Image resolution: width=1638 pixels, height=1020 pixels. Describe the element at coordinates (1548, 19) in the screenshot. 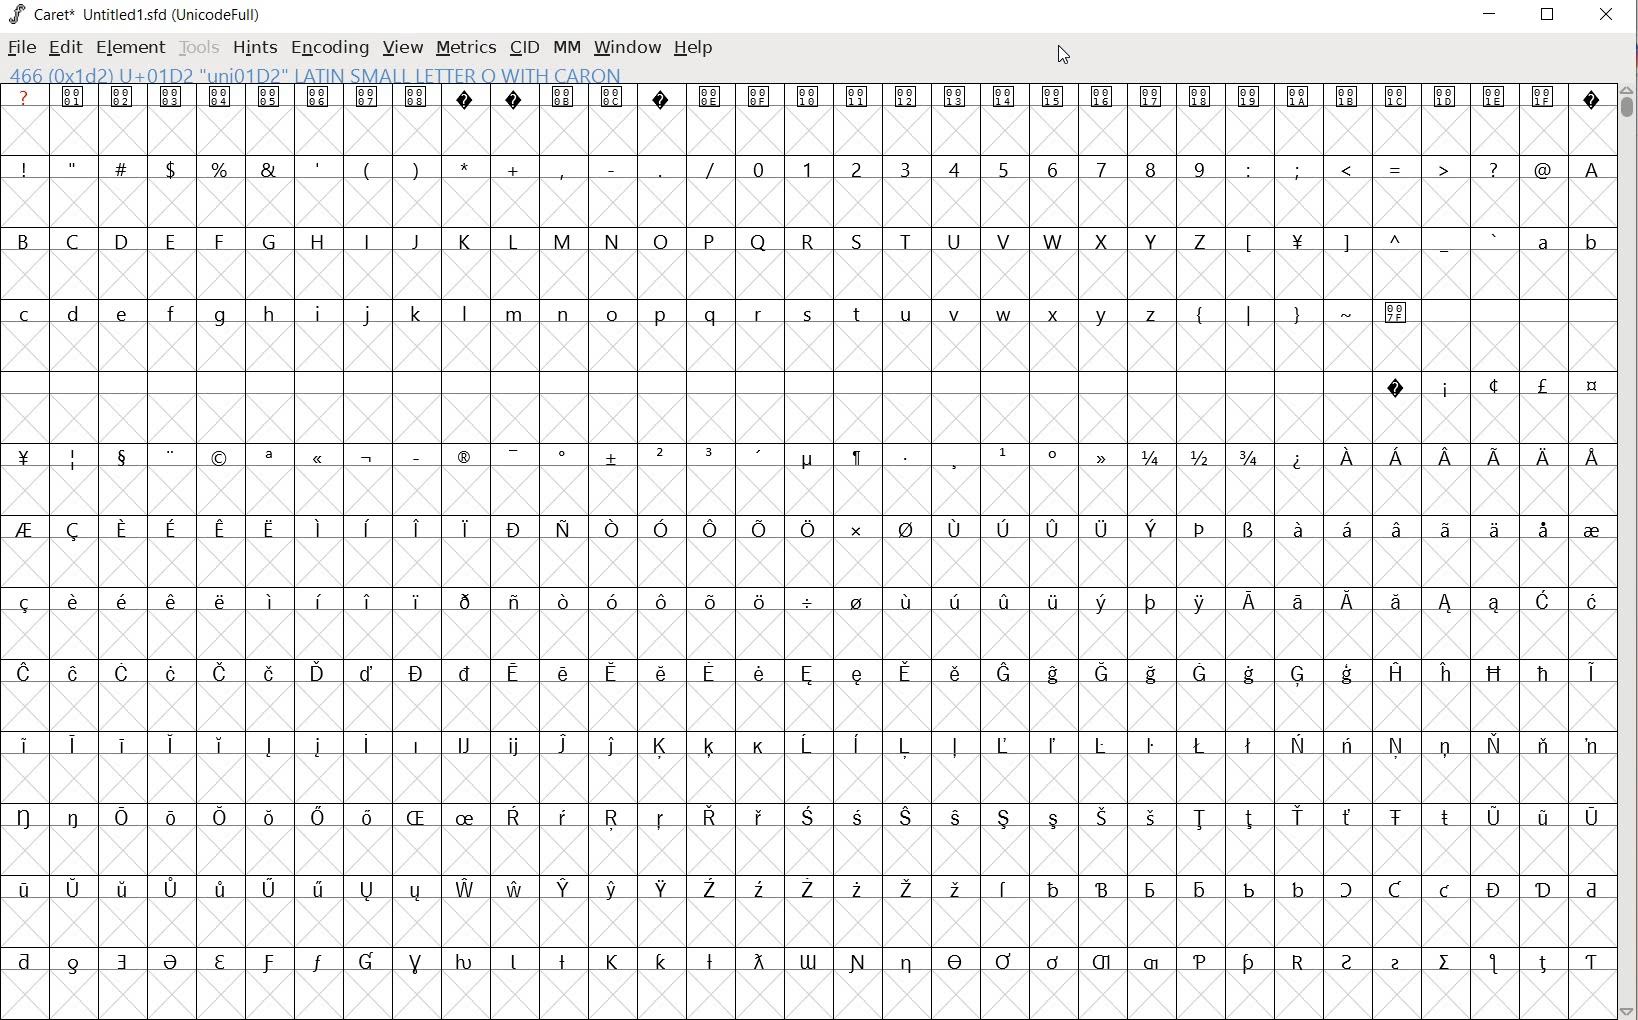

I see `RESTORE DOWN` at that location.